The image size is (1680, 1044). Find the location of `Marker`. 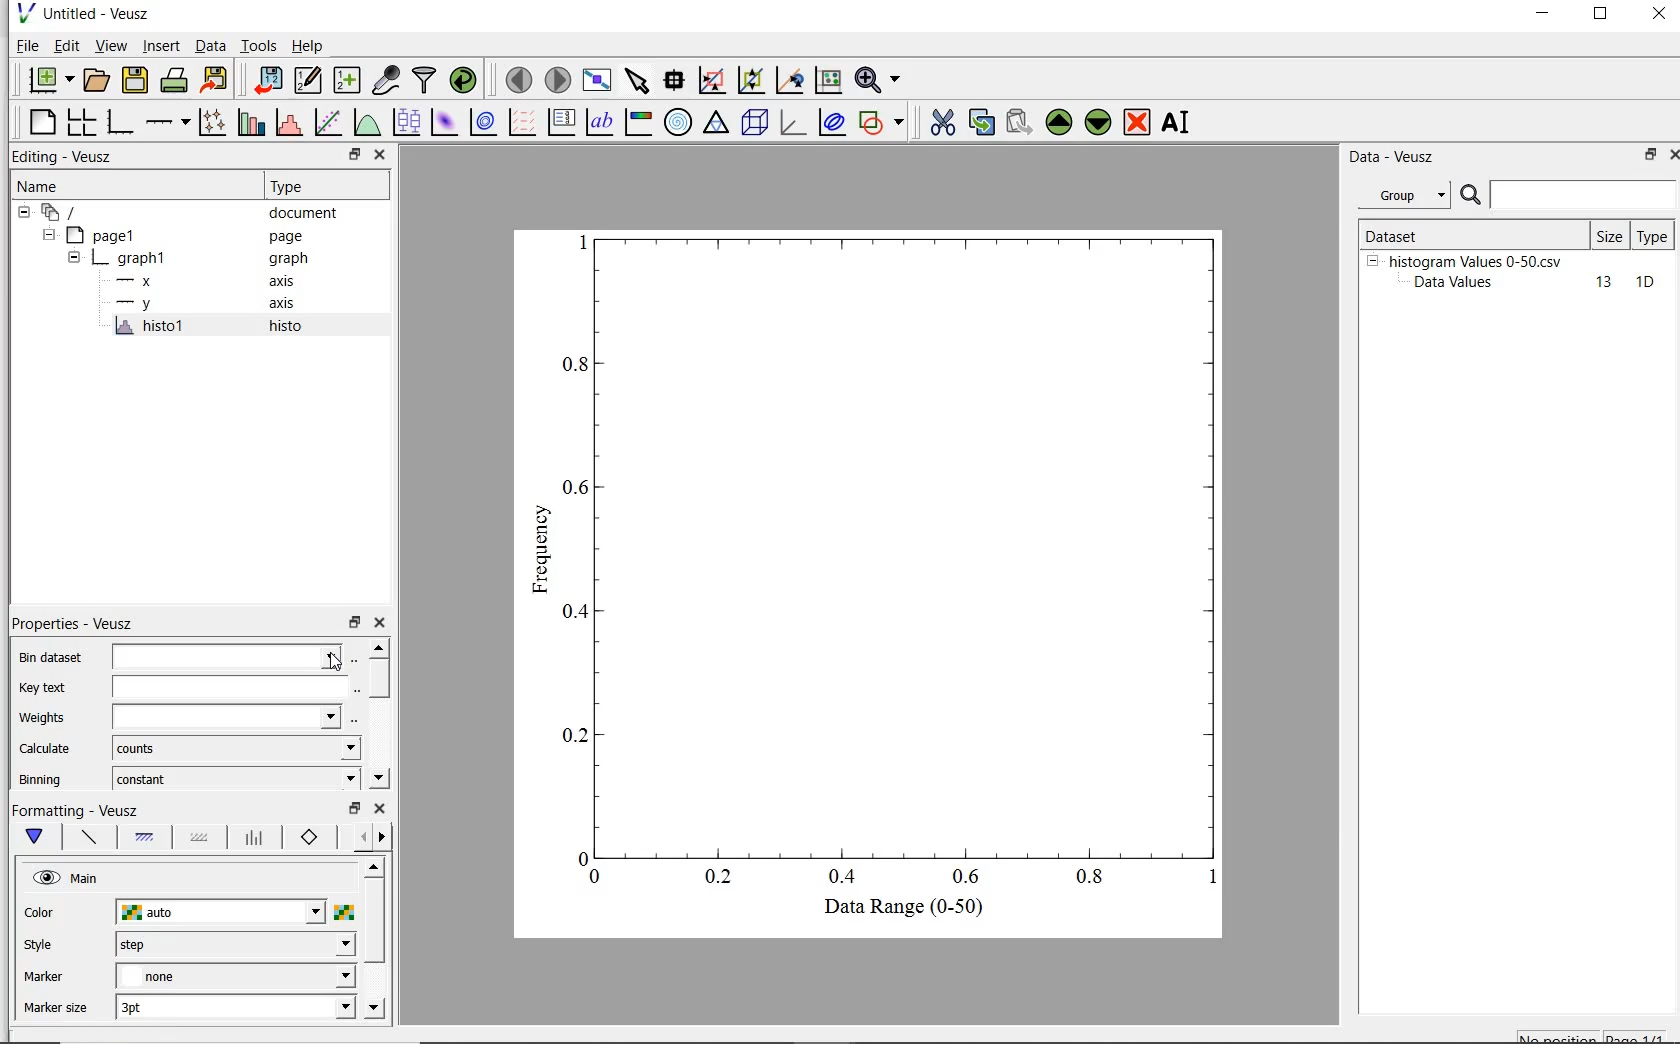

Marker is located at coordinates (44, 979).